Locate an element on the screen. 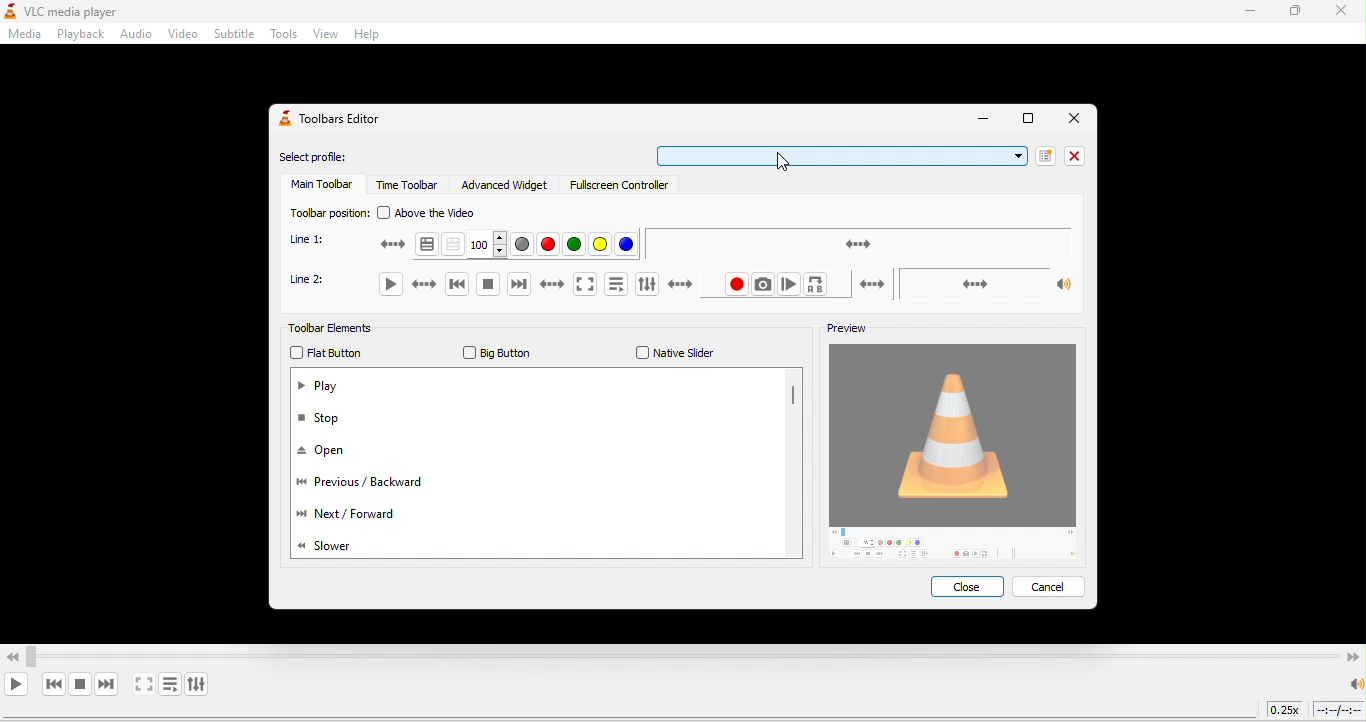 This screenshot has height=722, width=1366. select bar is located at coordinates (838, 154).